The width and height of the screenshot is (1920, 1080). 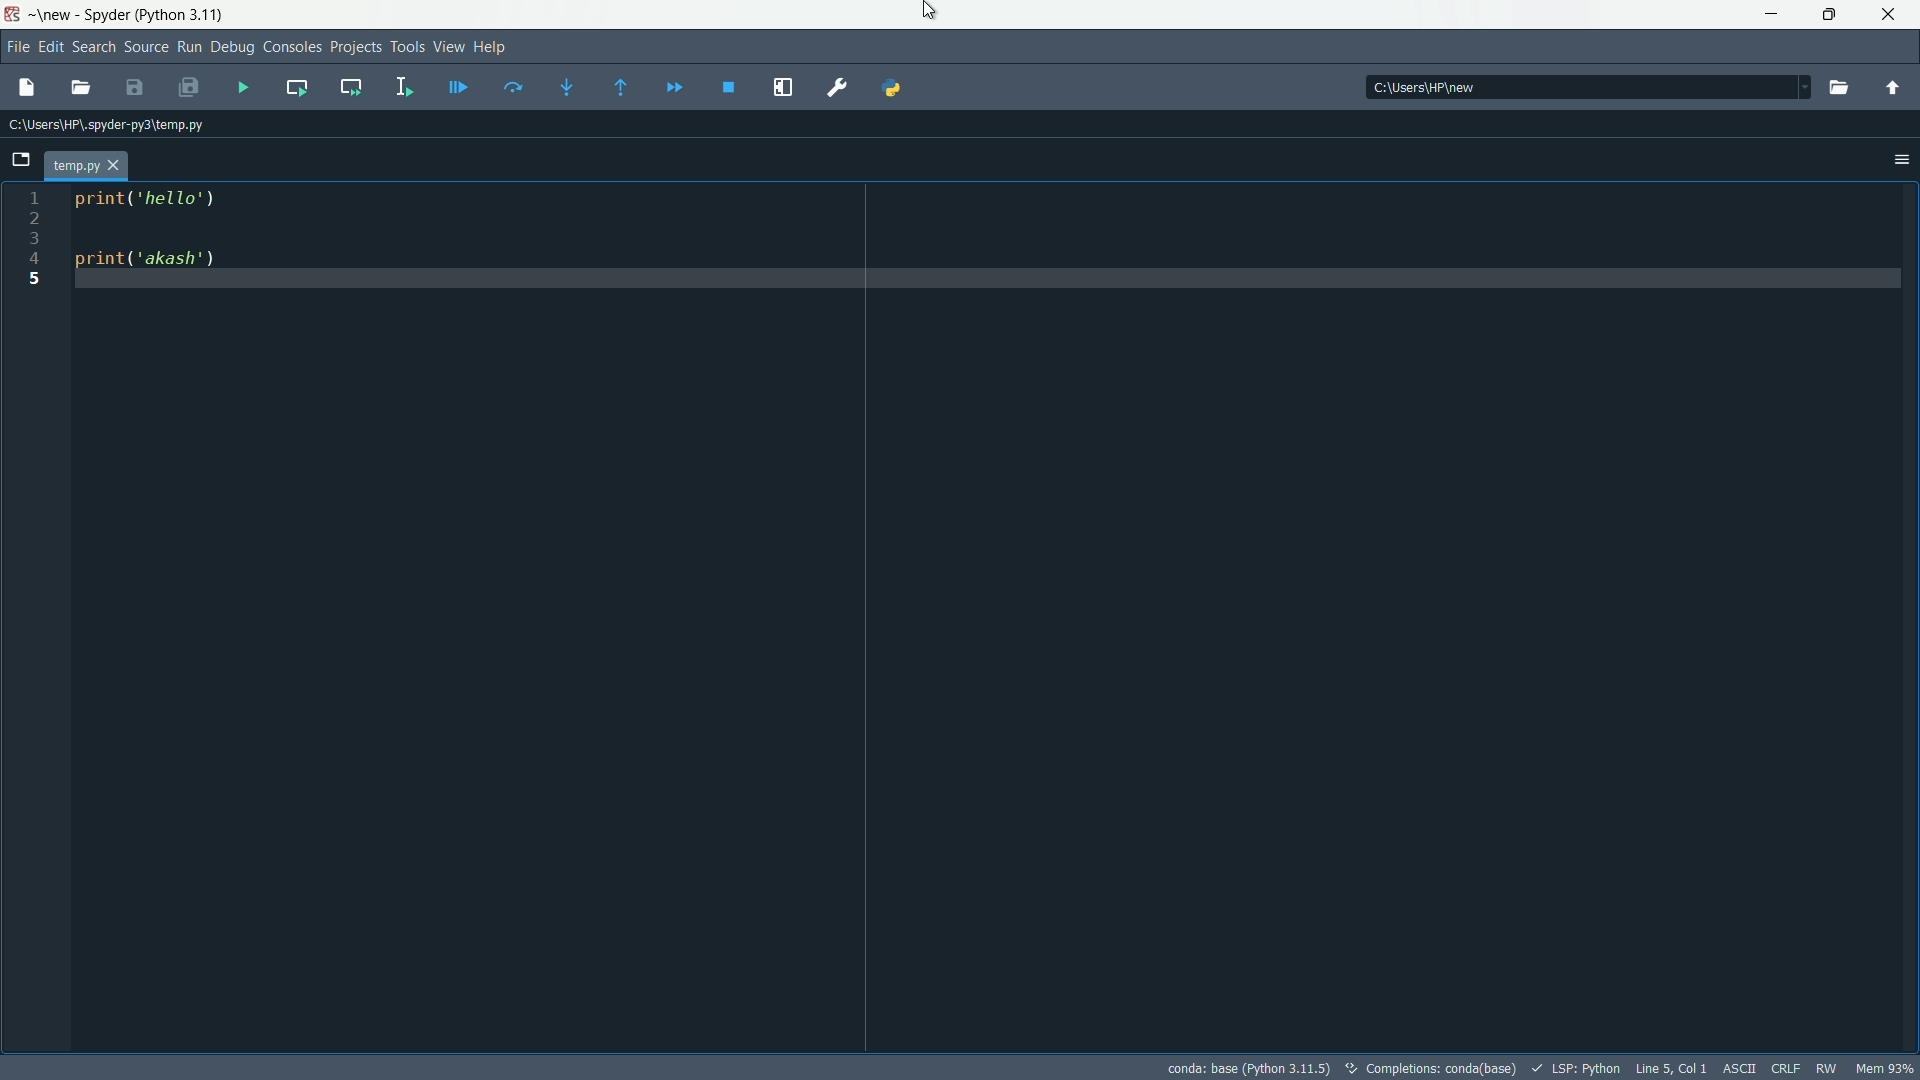 I want to click on file encoding, so click(x=1738, y=1069).